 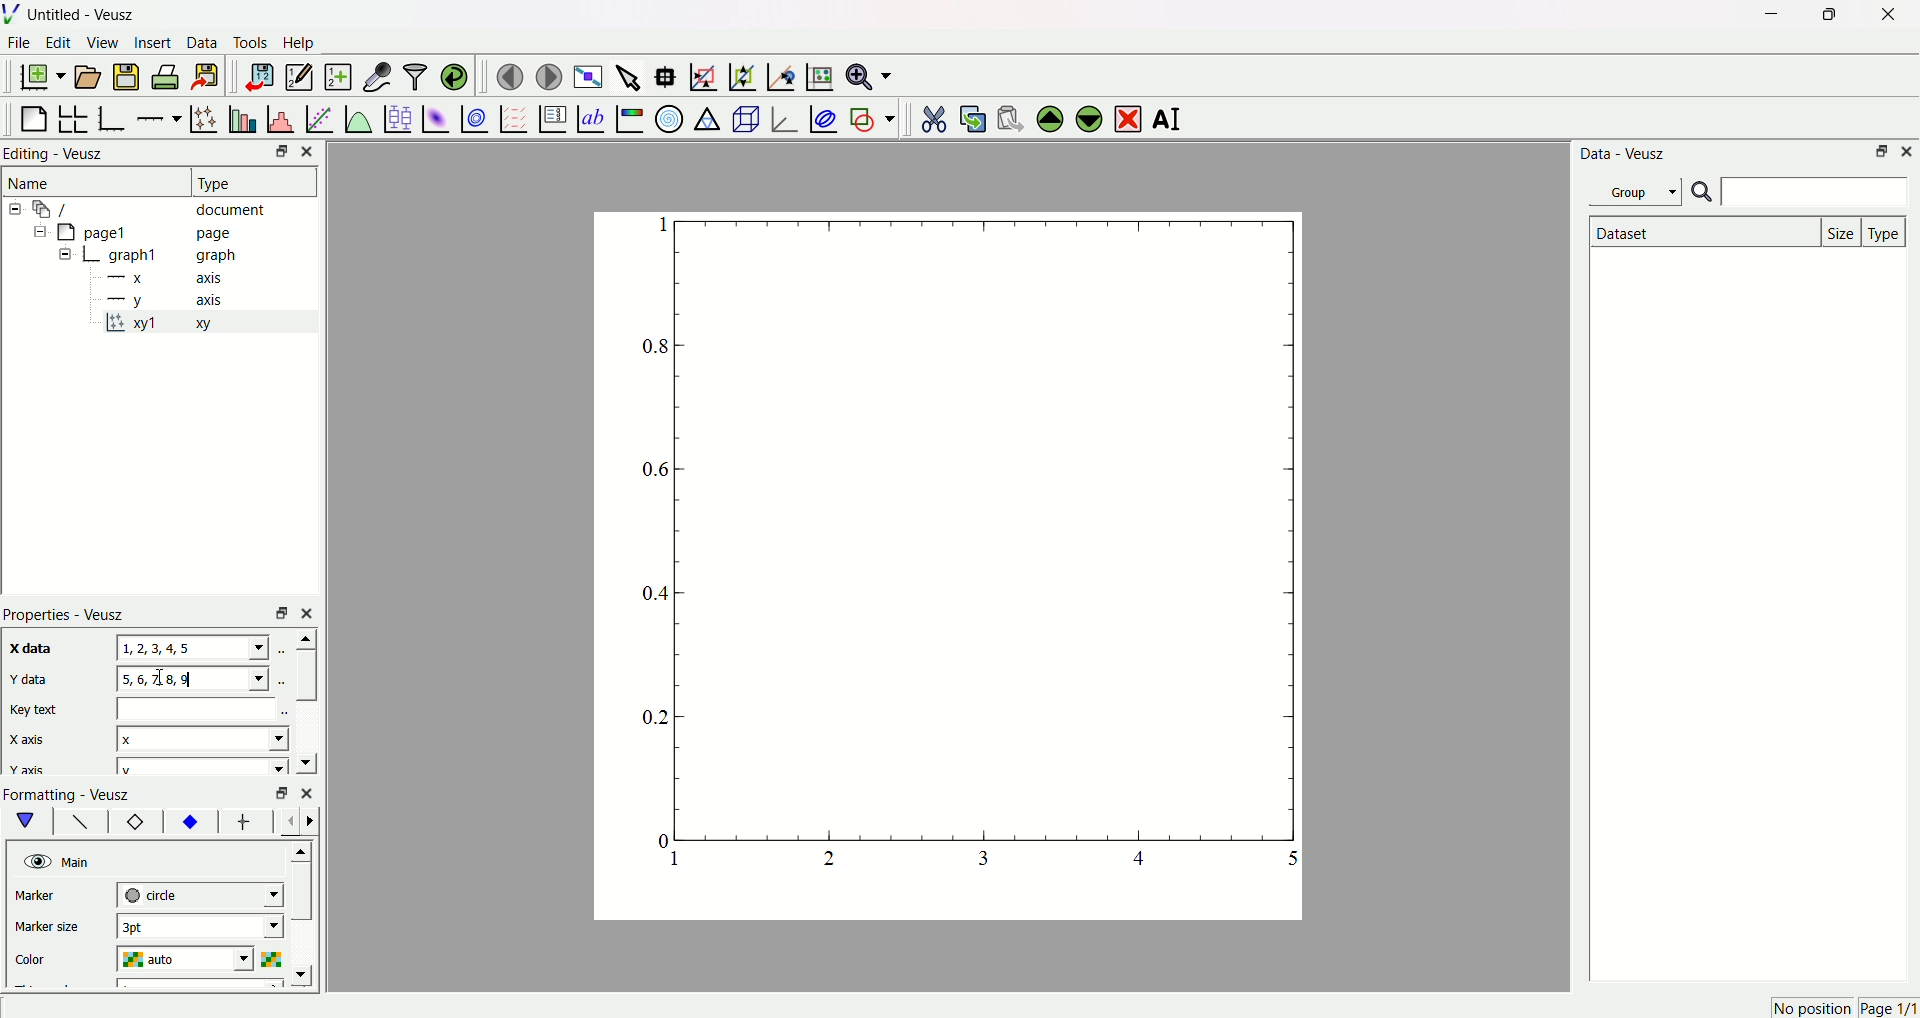 I want to click on recenter the graph axes, so click(x=777, y=72).